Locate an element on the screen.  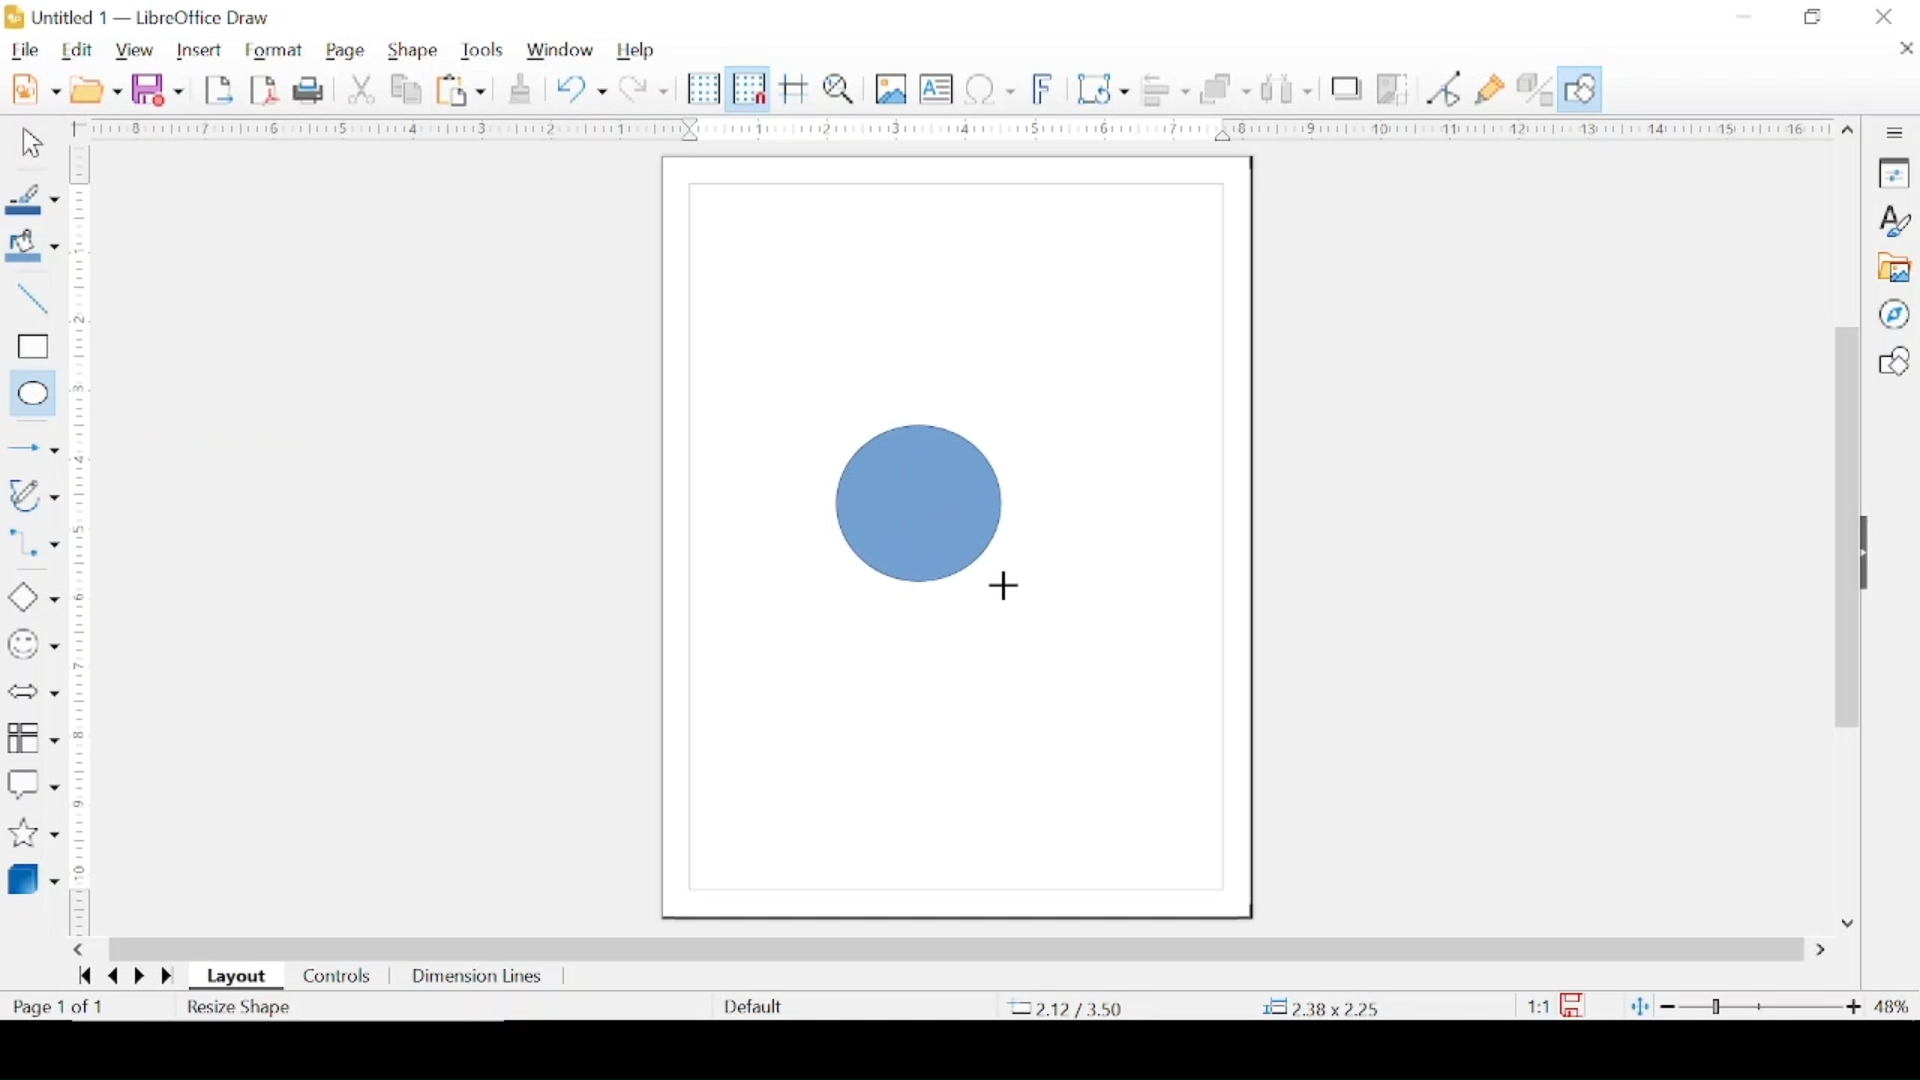
deafult is located at coordinates (750, 1007).